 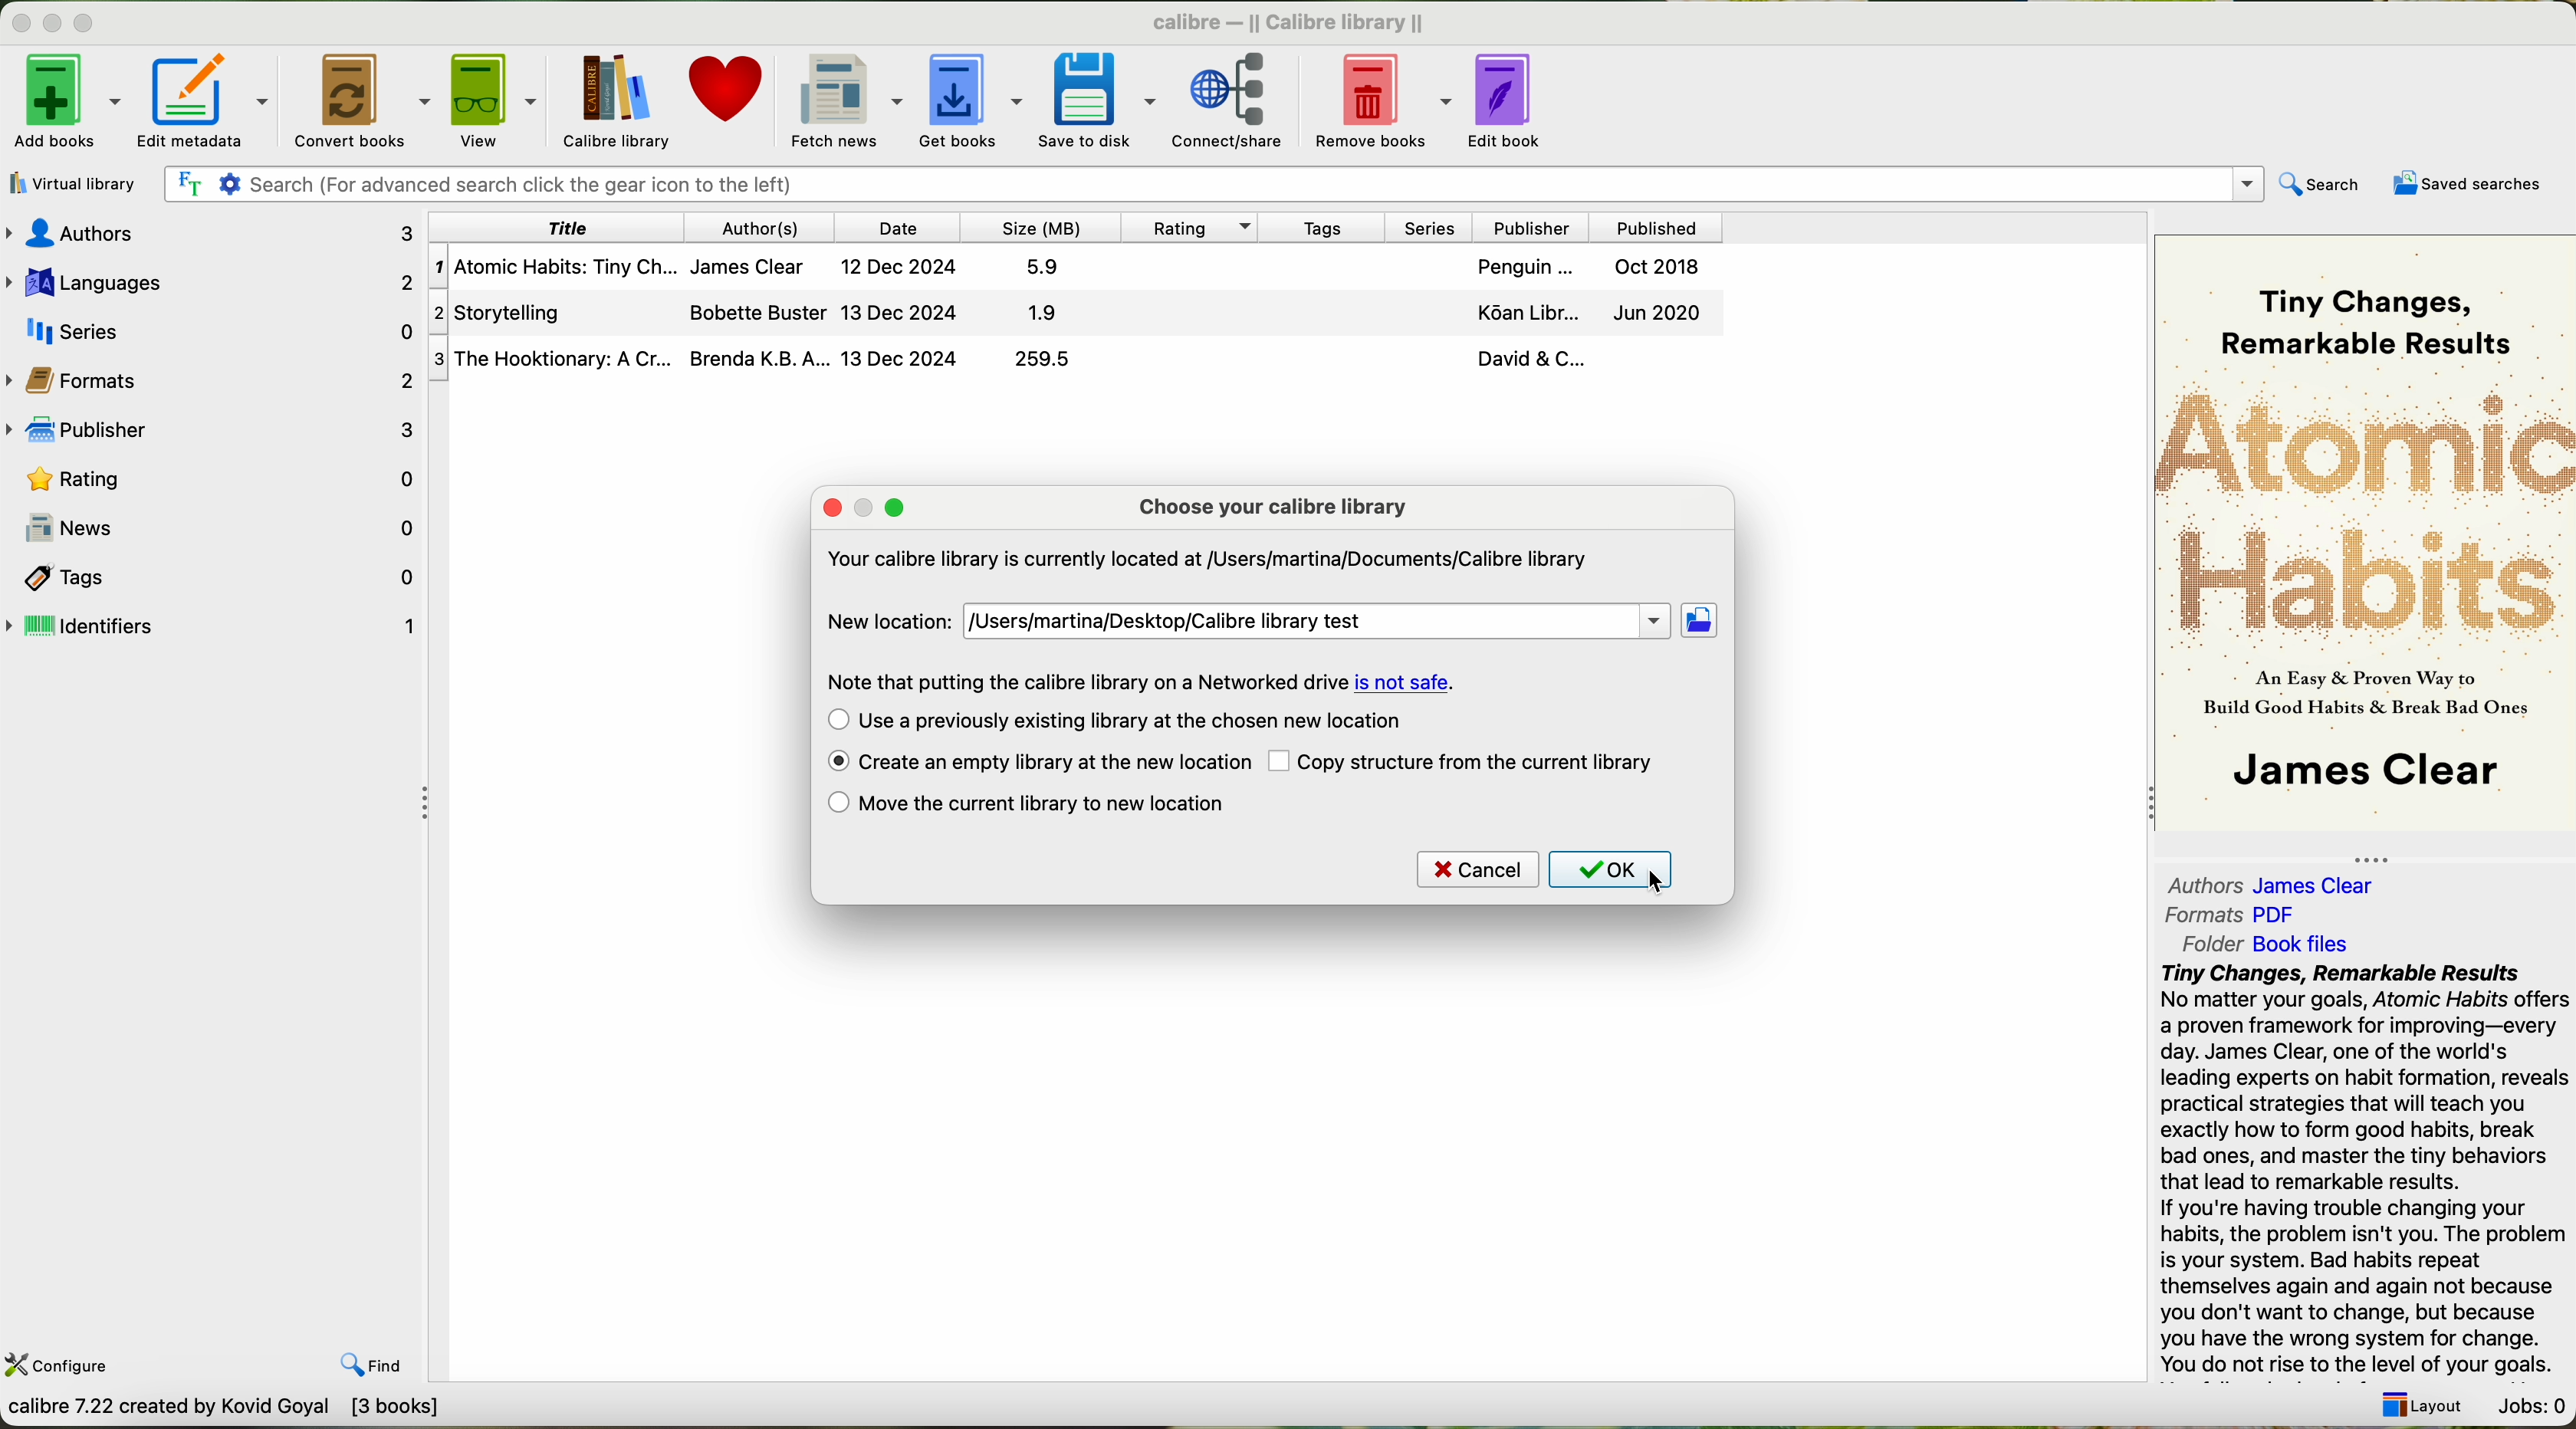 What do you see at coordinates (1700, 621) in the screenshot?
I see `open location` at bounding box center [1700, 621].